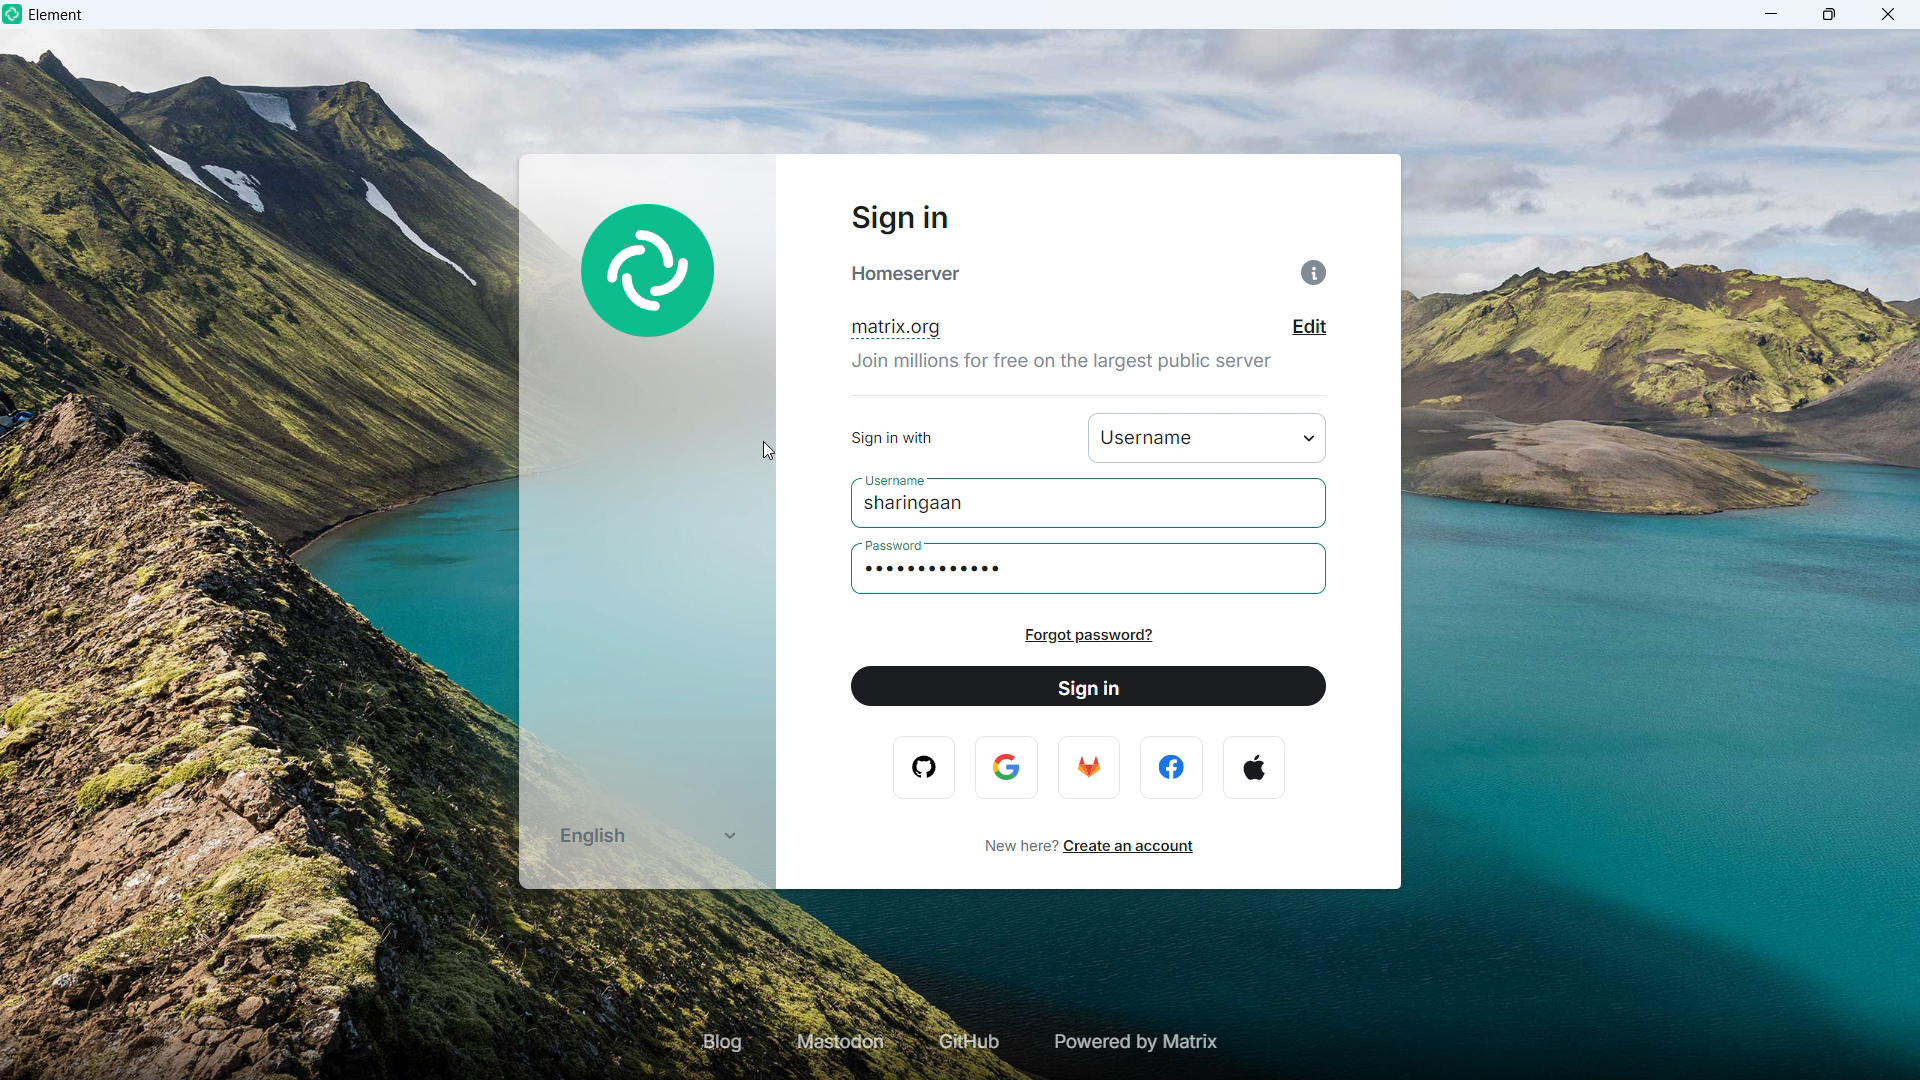  Describe the element at coordinates (1830, 14) in the screenshot. I see `maximize` at that location.